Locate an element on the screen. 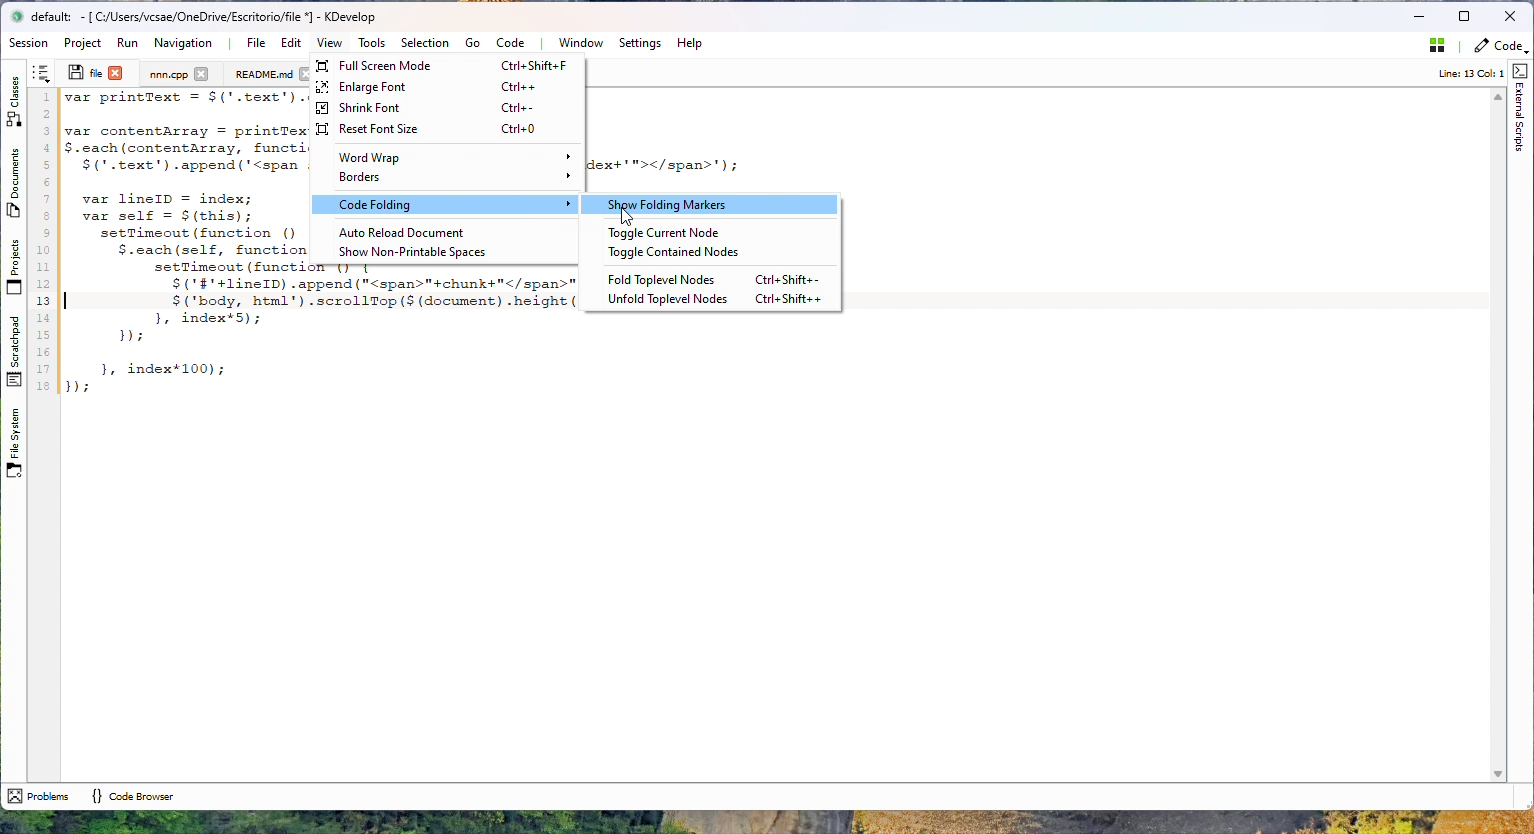  Projects is located at coordinates (13, 266).